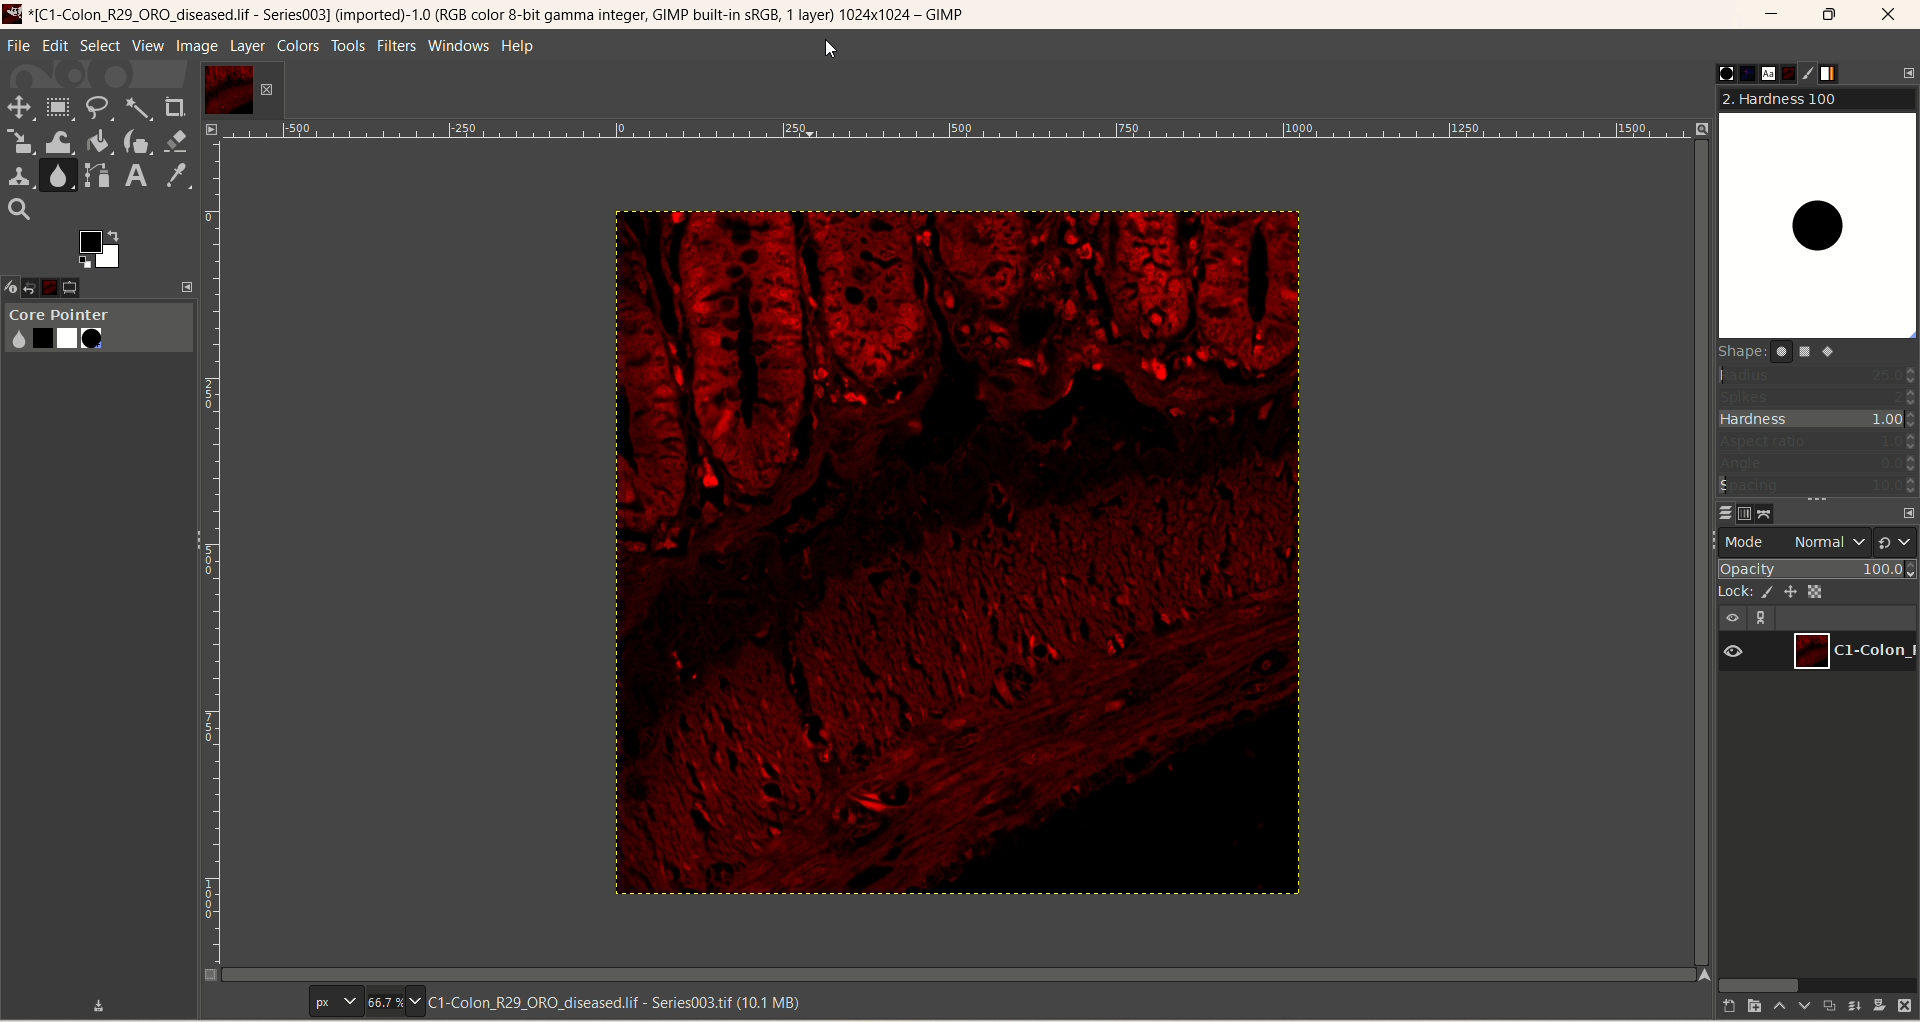 The image size is (1920, 1022). I want to click on brushes, so click(1711, 73).